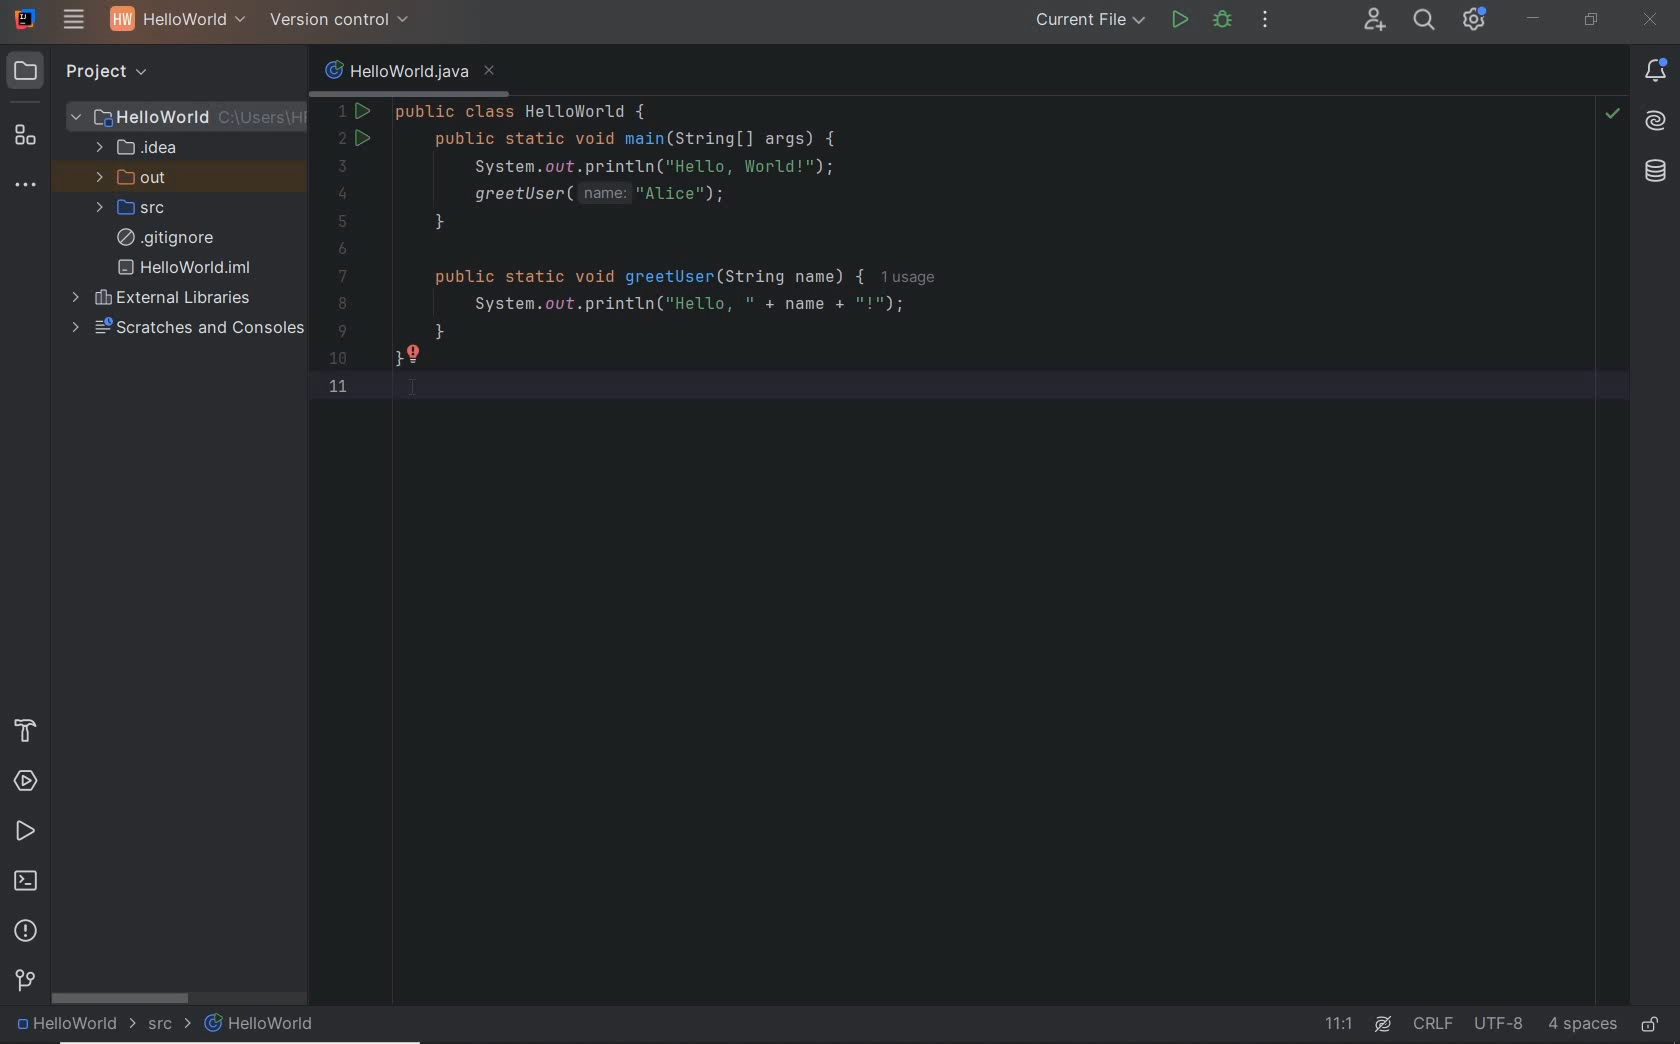  I want to click on more tool windows, so click(28, 186).